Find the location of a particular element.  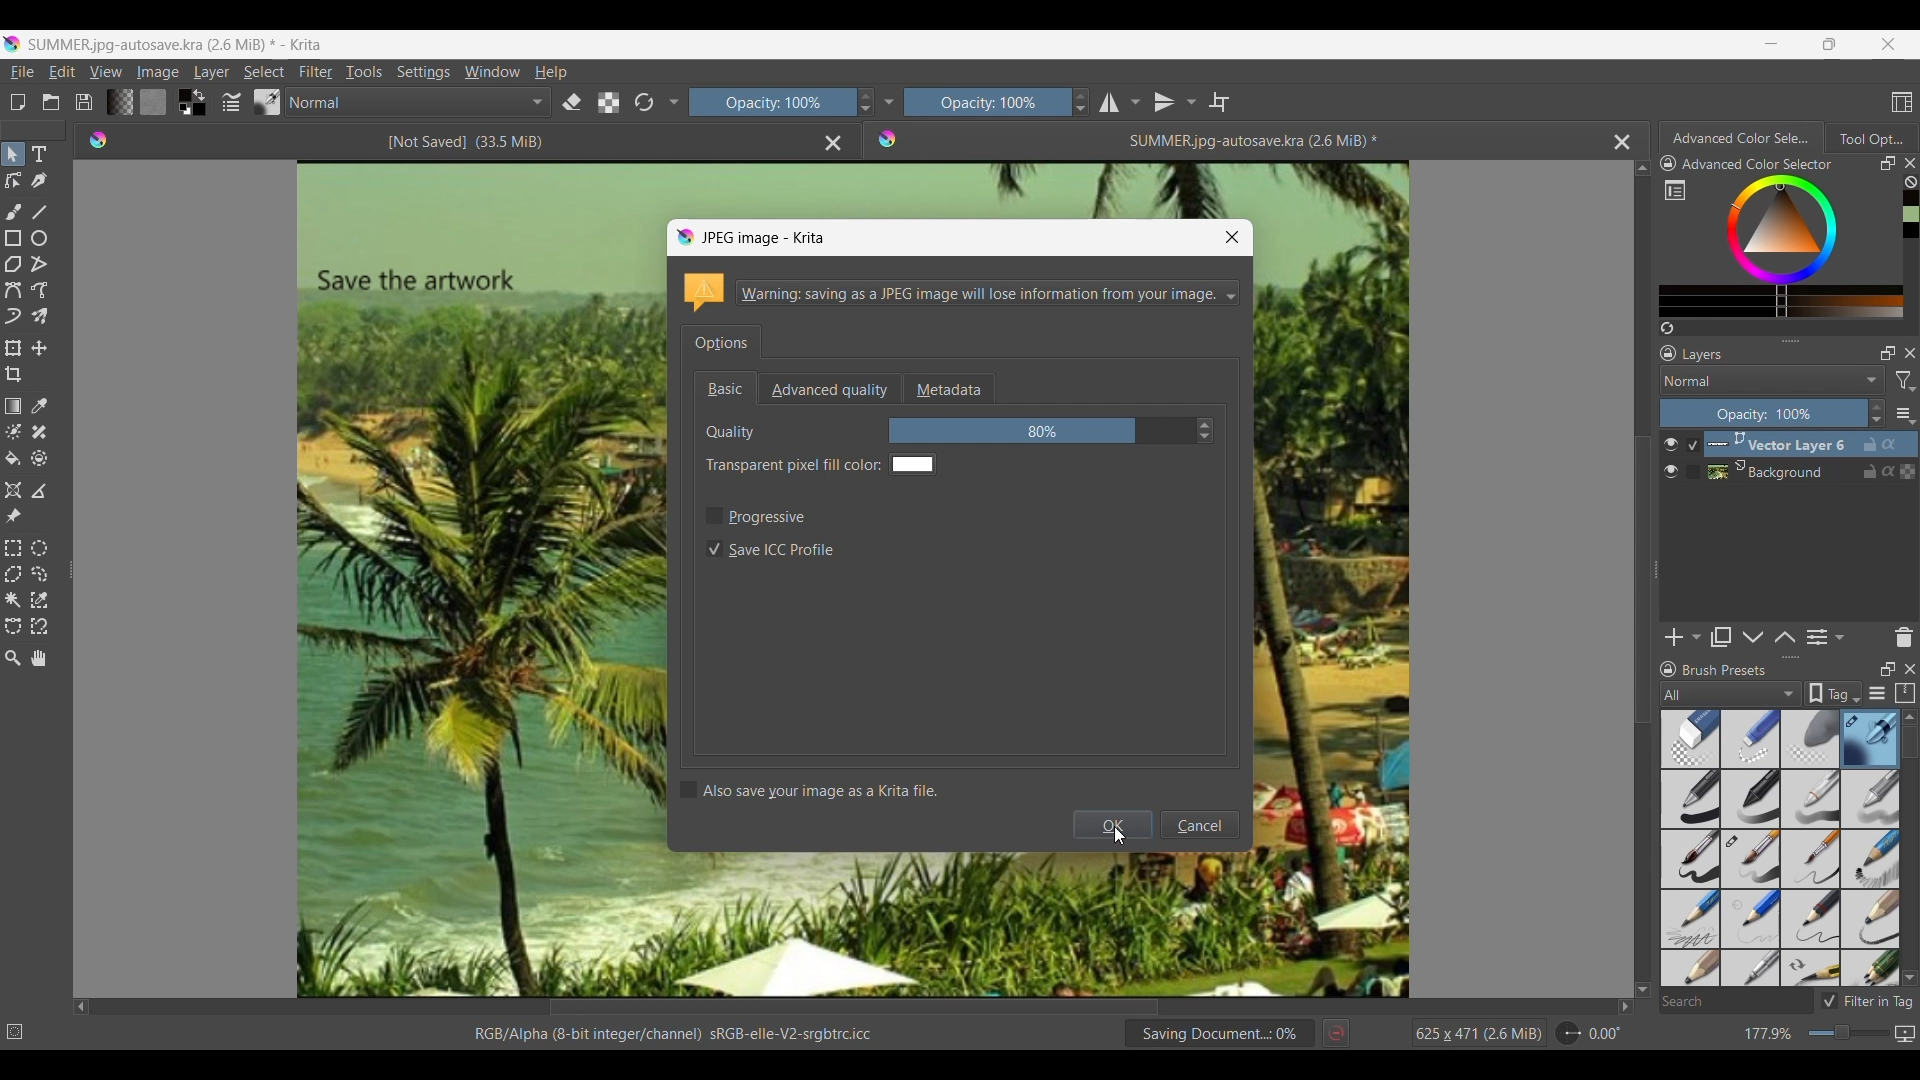

Indicates current selection is located at coordinates (1692, 458).